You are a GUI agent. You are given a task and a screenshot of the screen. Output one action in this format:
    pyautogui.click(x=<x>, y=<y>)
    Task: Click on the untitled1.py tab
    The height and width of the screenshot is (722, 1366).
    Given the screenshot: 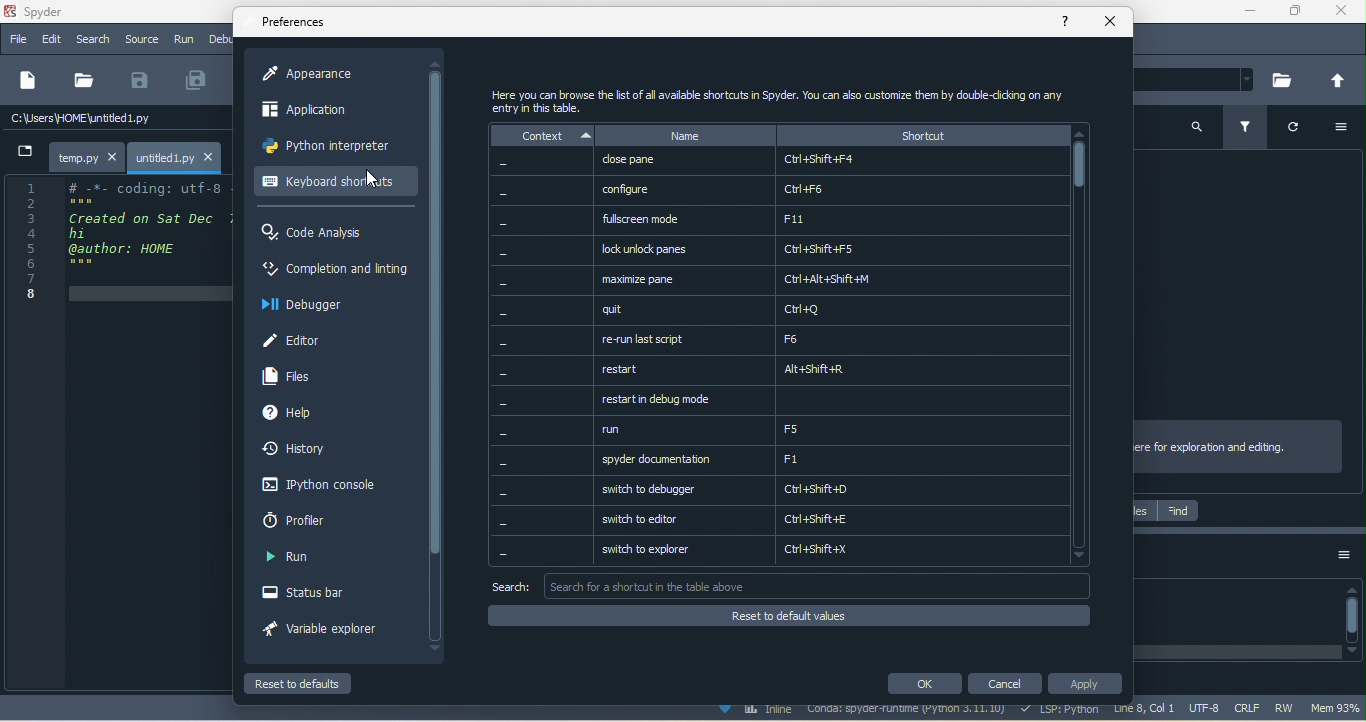 What is the action you would take?
    pyautogui.click(x=178, y=156)
    